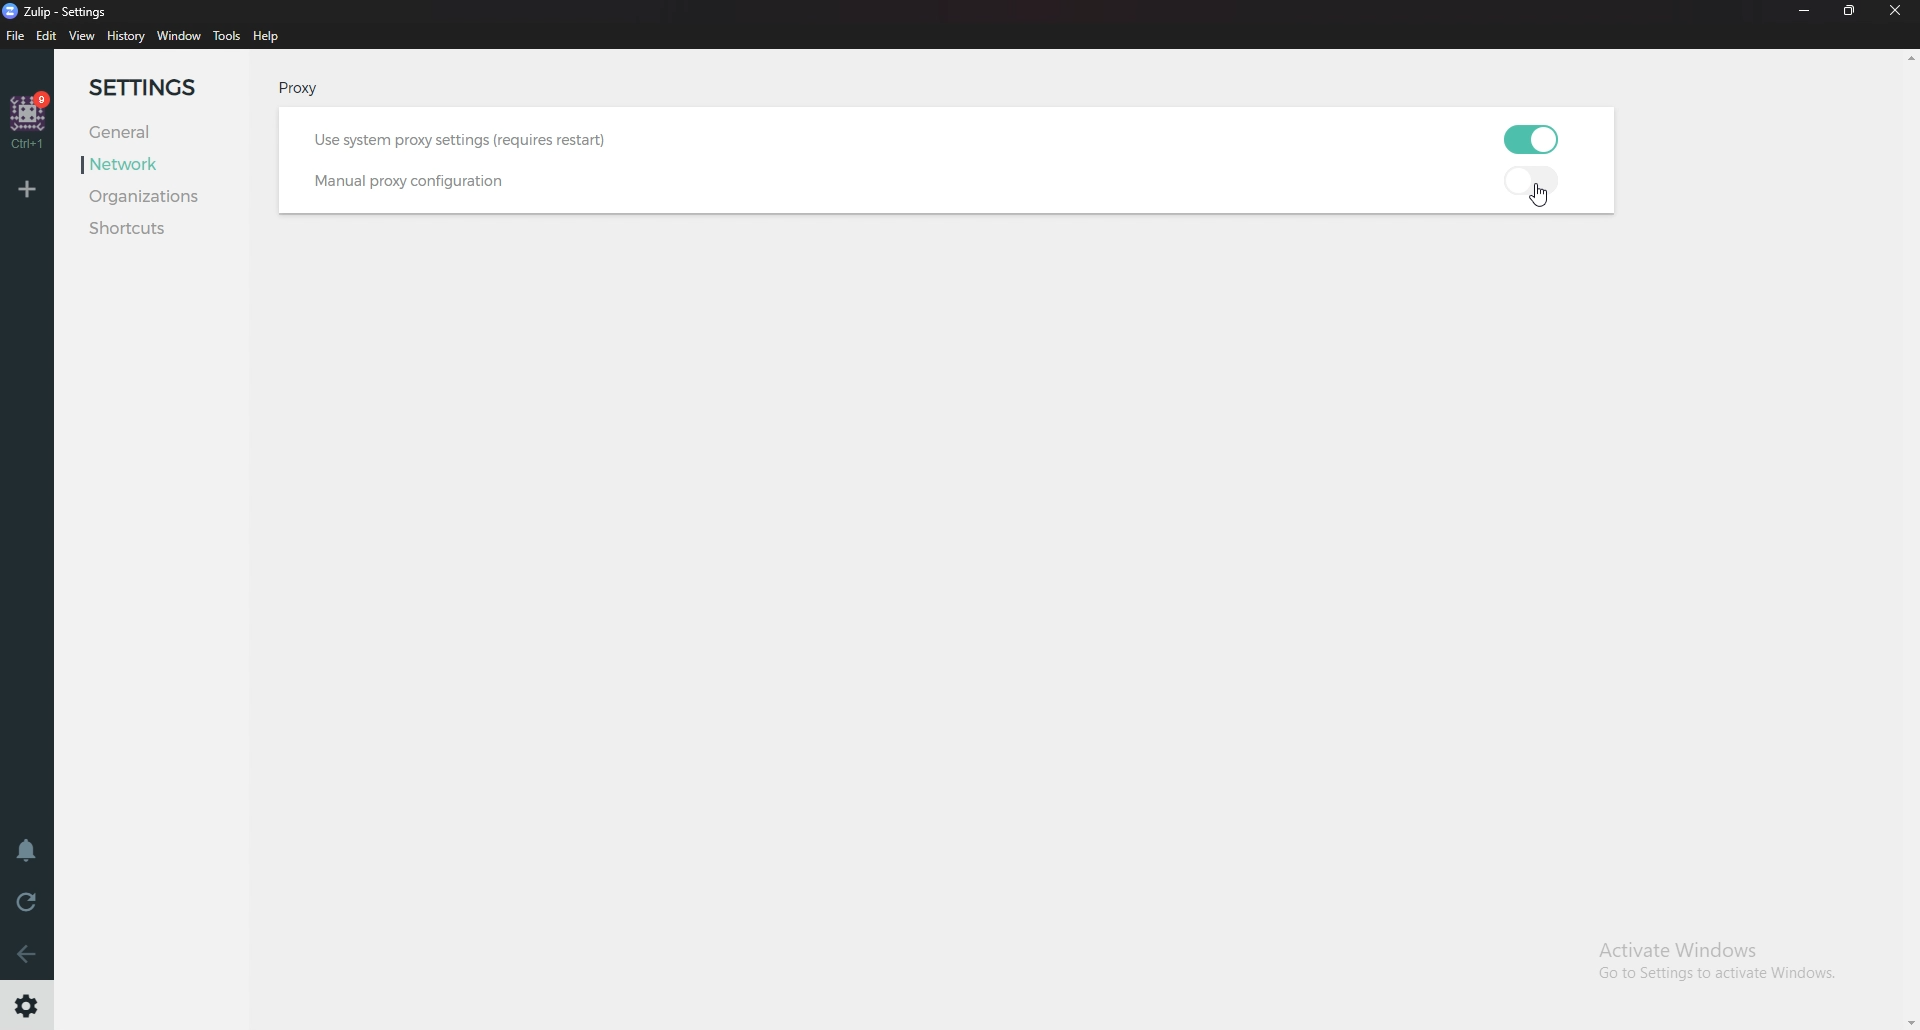 This screenshot has height=1030, width=1920. Describe the element at coordinates (145, 164) in the screenshot. I see `Network` at that location.